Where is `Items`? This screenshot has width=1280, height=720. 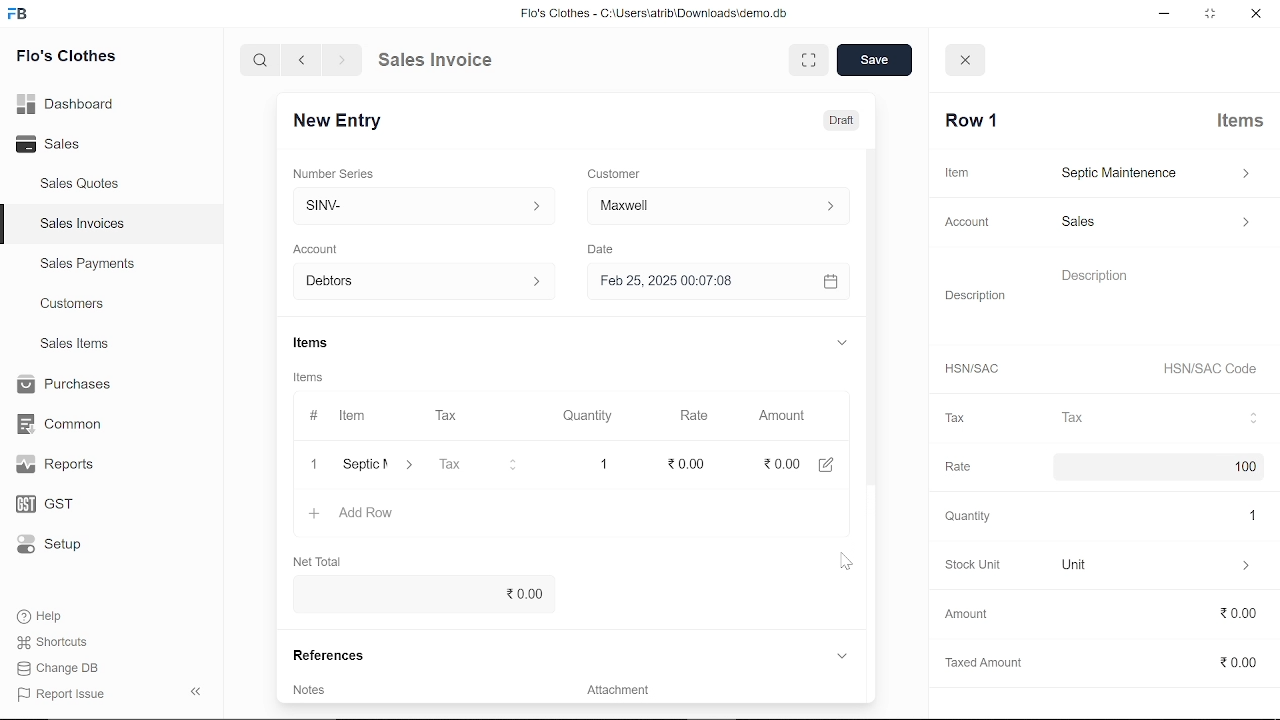 Items is located at coordinates (315, 343).